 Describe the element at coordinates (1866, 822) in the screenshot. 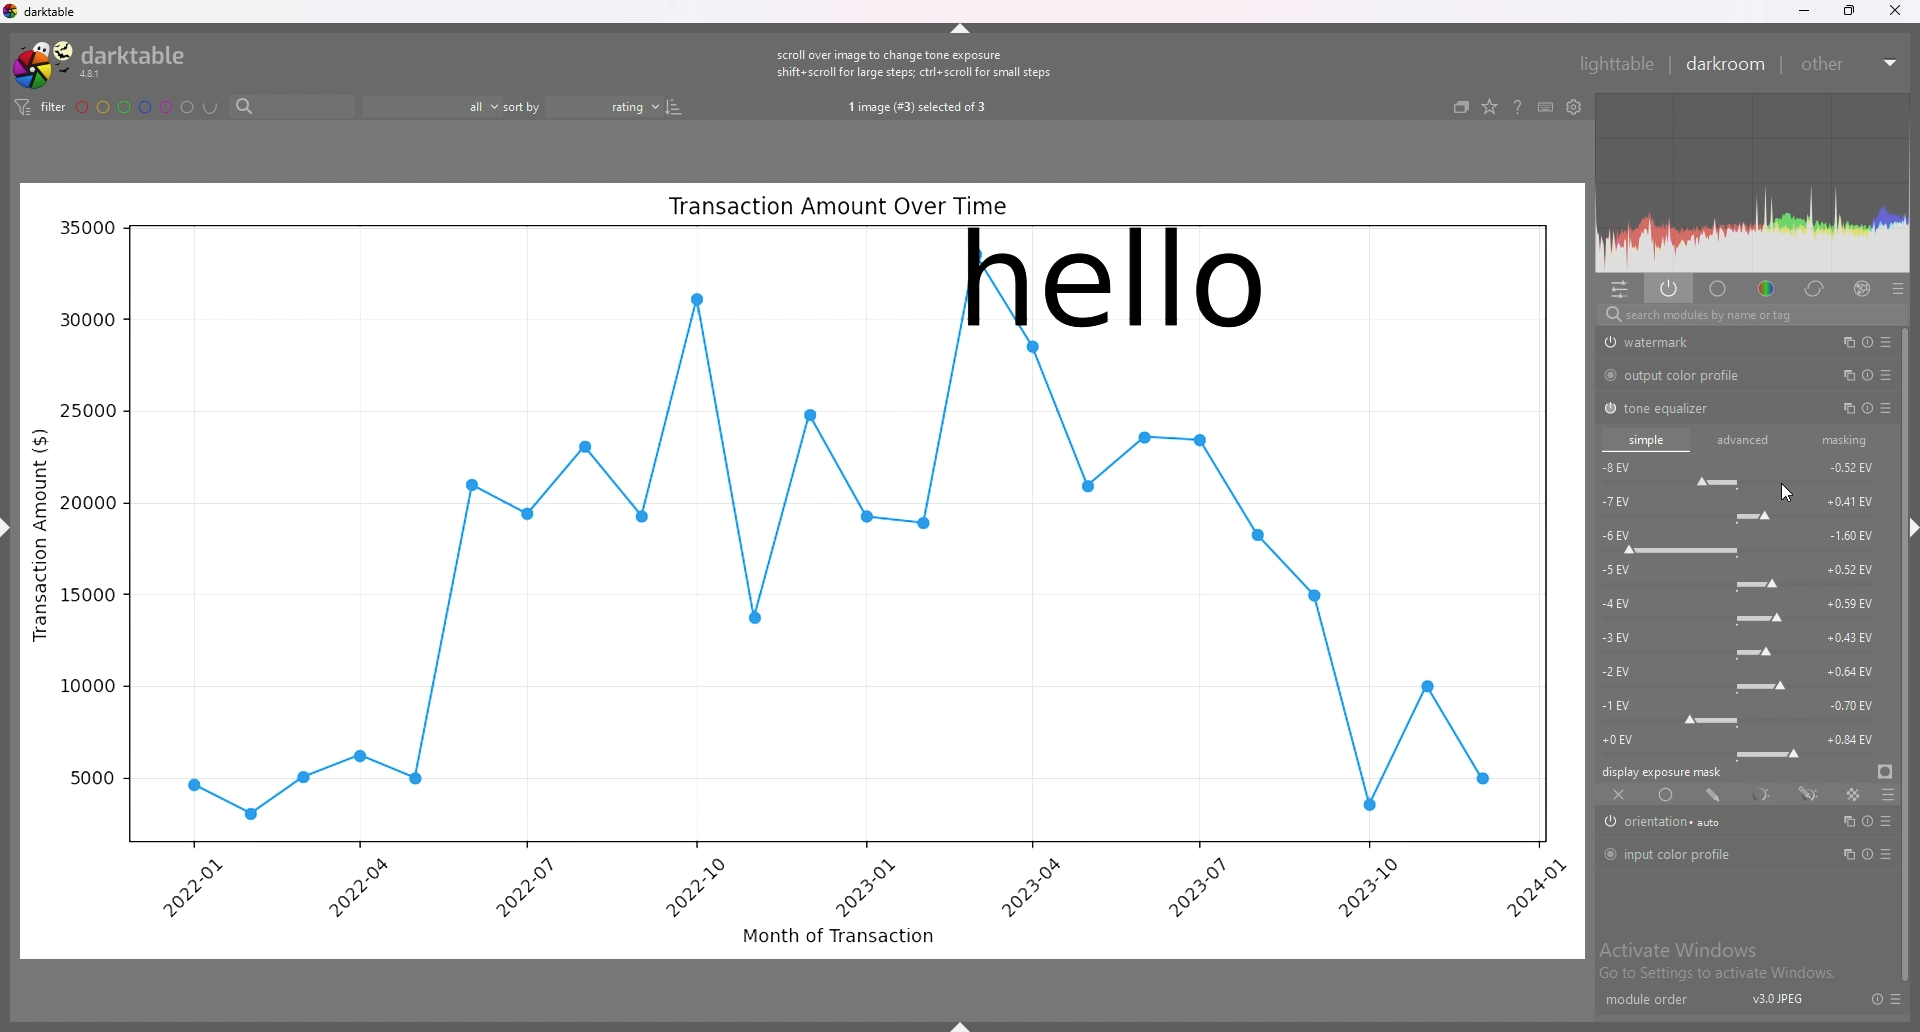

I see `multiple instance actions, reset and presets` at that location.